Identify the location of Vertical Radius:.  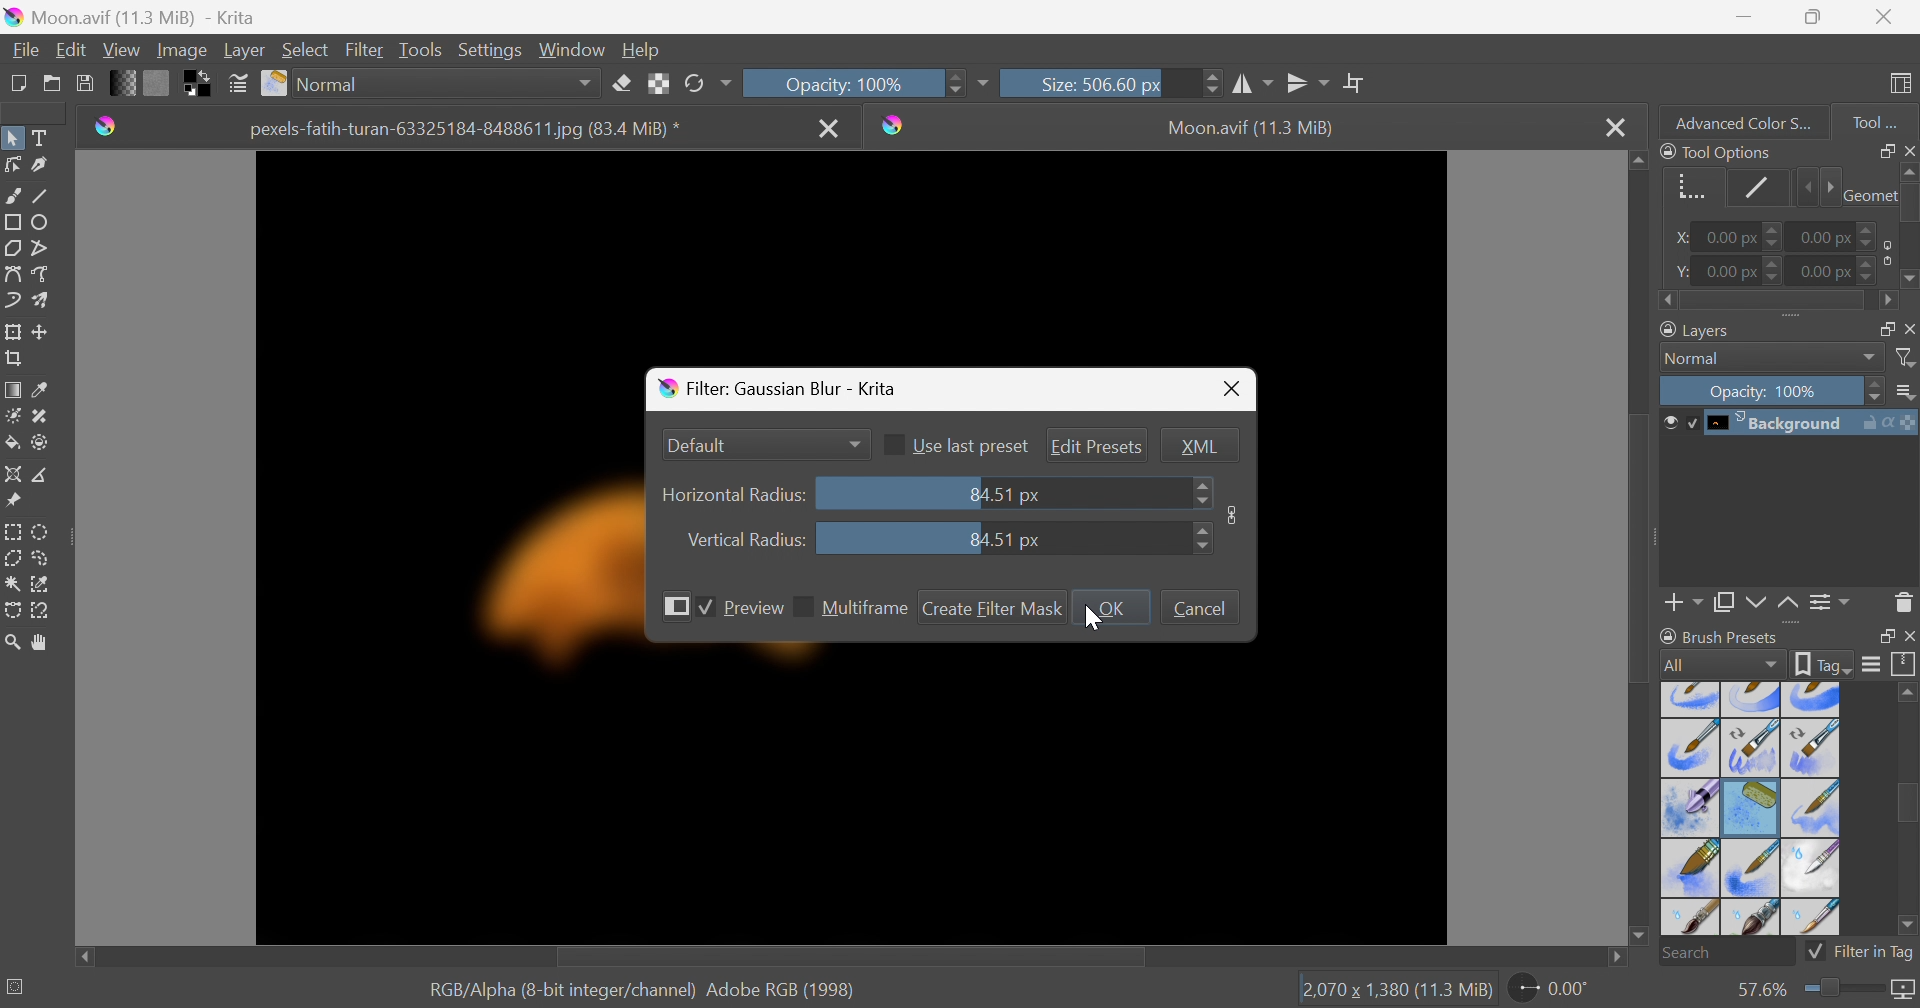
(745, 538).